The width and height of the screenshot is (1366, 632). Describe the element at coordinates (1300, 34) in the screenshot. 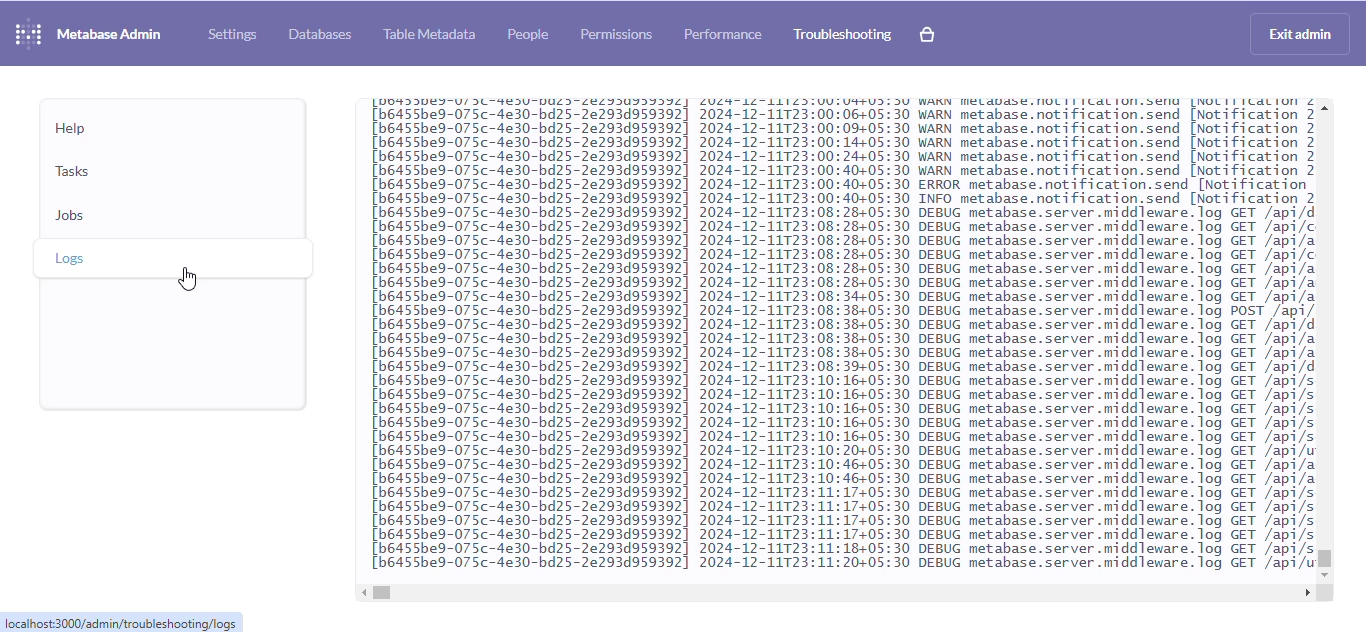

I see `exit admin` at that location.